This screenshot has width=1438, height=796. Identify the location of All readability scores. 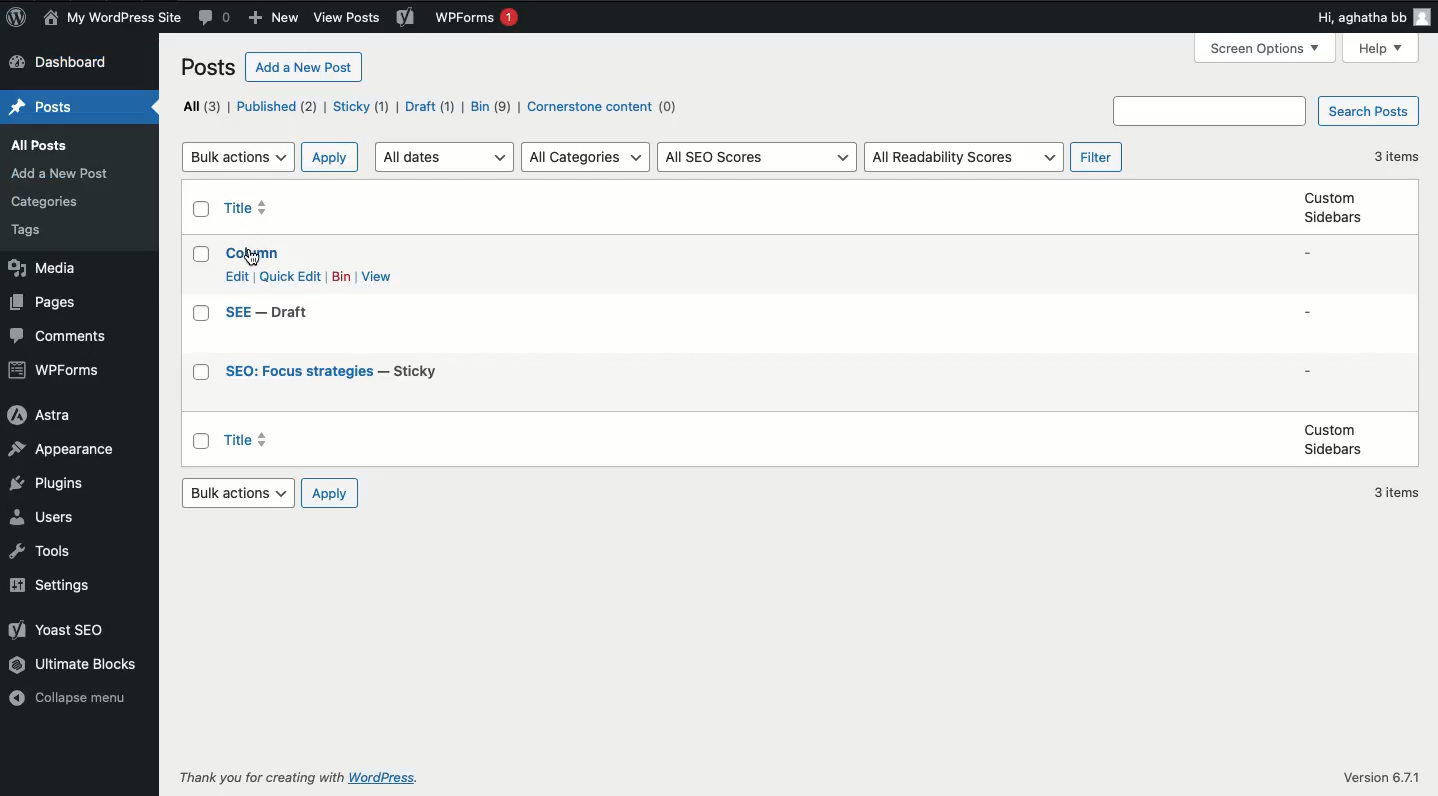
(965, 158).